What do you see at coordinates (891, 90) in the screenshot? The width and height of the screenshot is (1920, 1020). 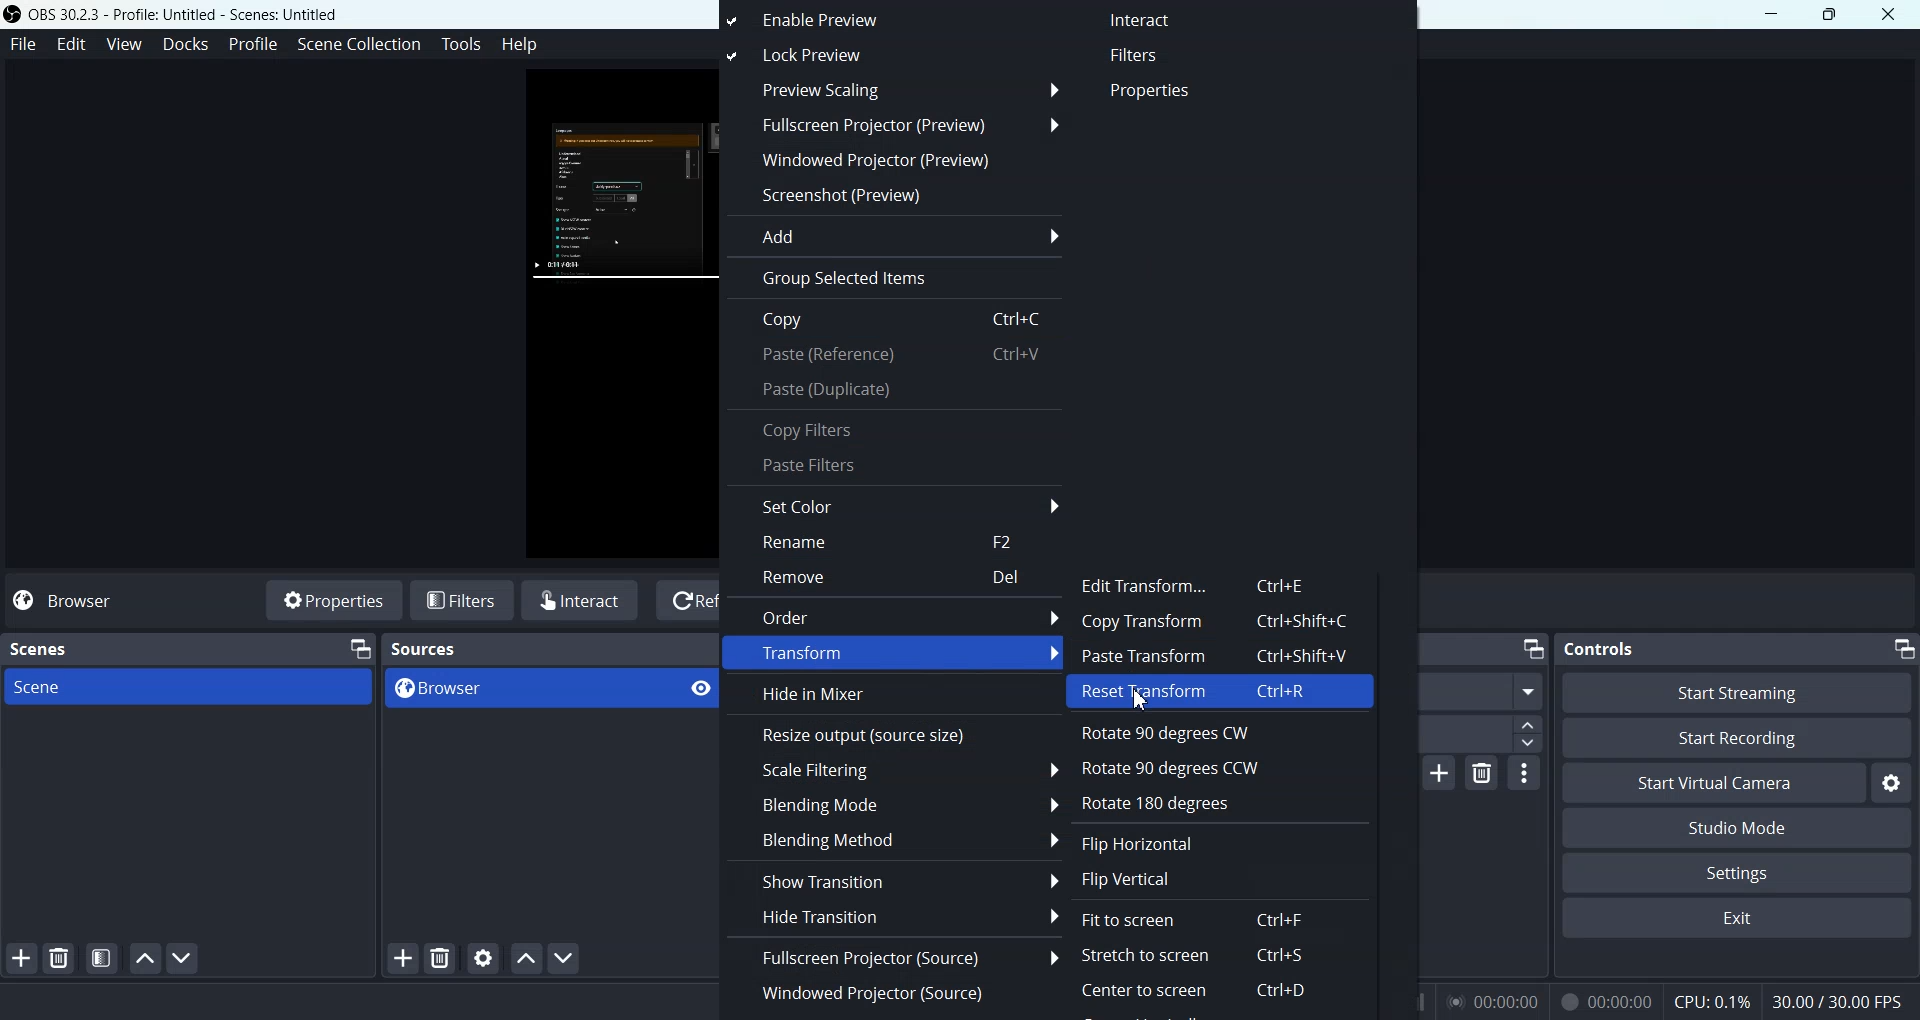 I see `Preview Scaling` at bounding box center [891, 90].